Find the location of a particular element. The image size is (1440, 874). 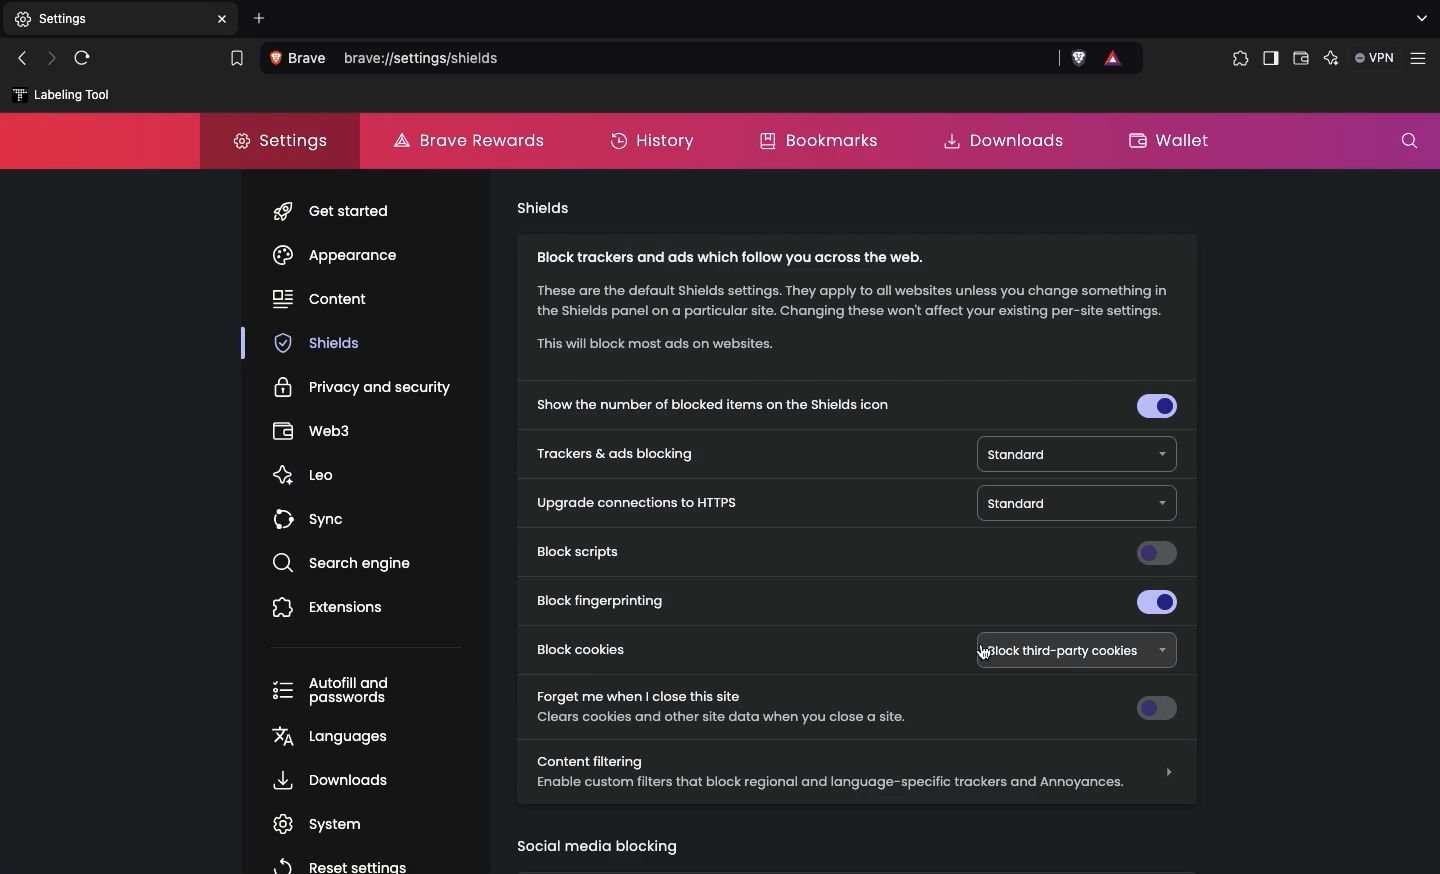

Wallet is located at coordinates (1172, 144).